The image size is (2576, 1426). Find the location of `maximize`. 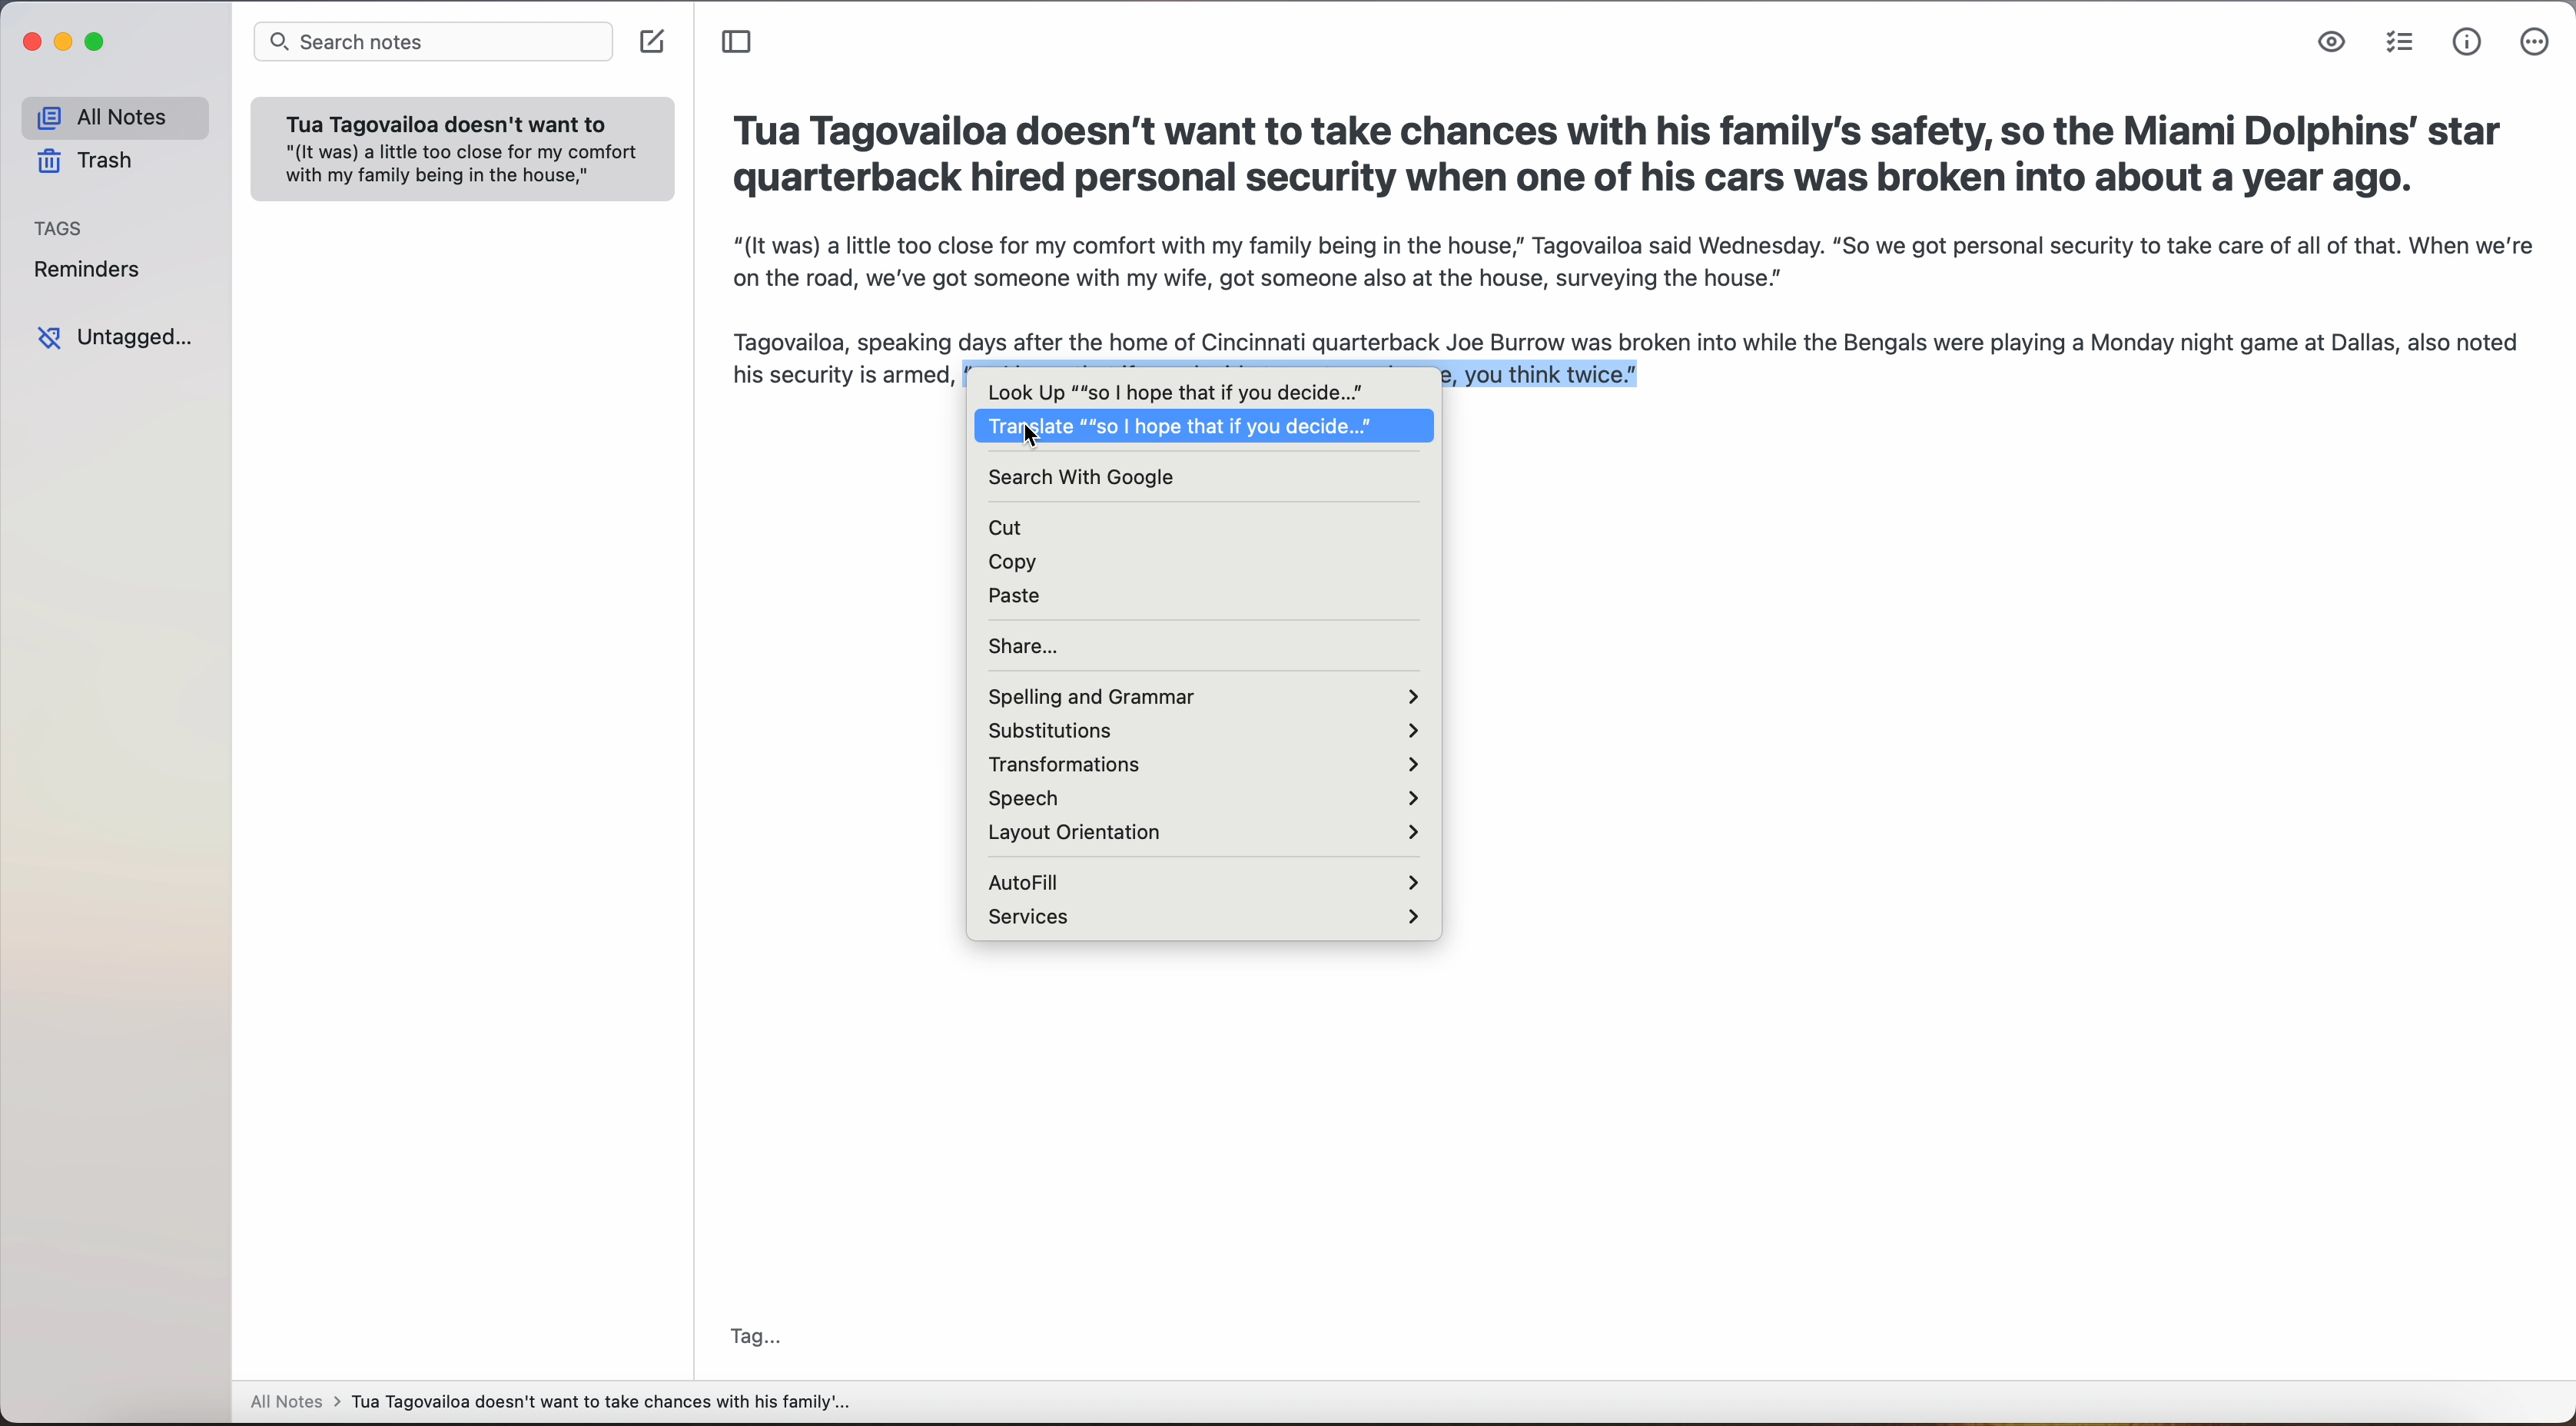

maximize is located at coordinates (98, 43).